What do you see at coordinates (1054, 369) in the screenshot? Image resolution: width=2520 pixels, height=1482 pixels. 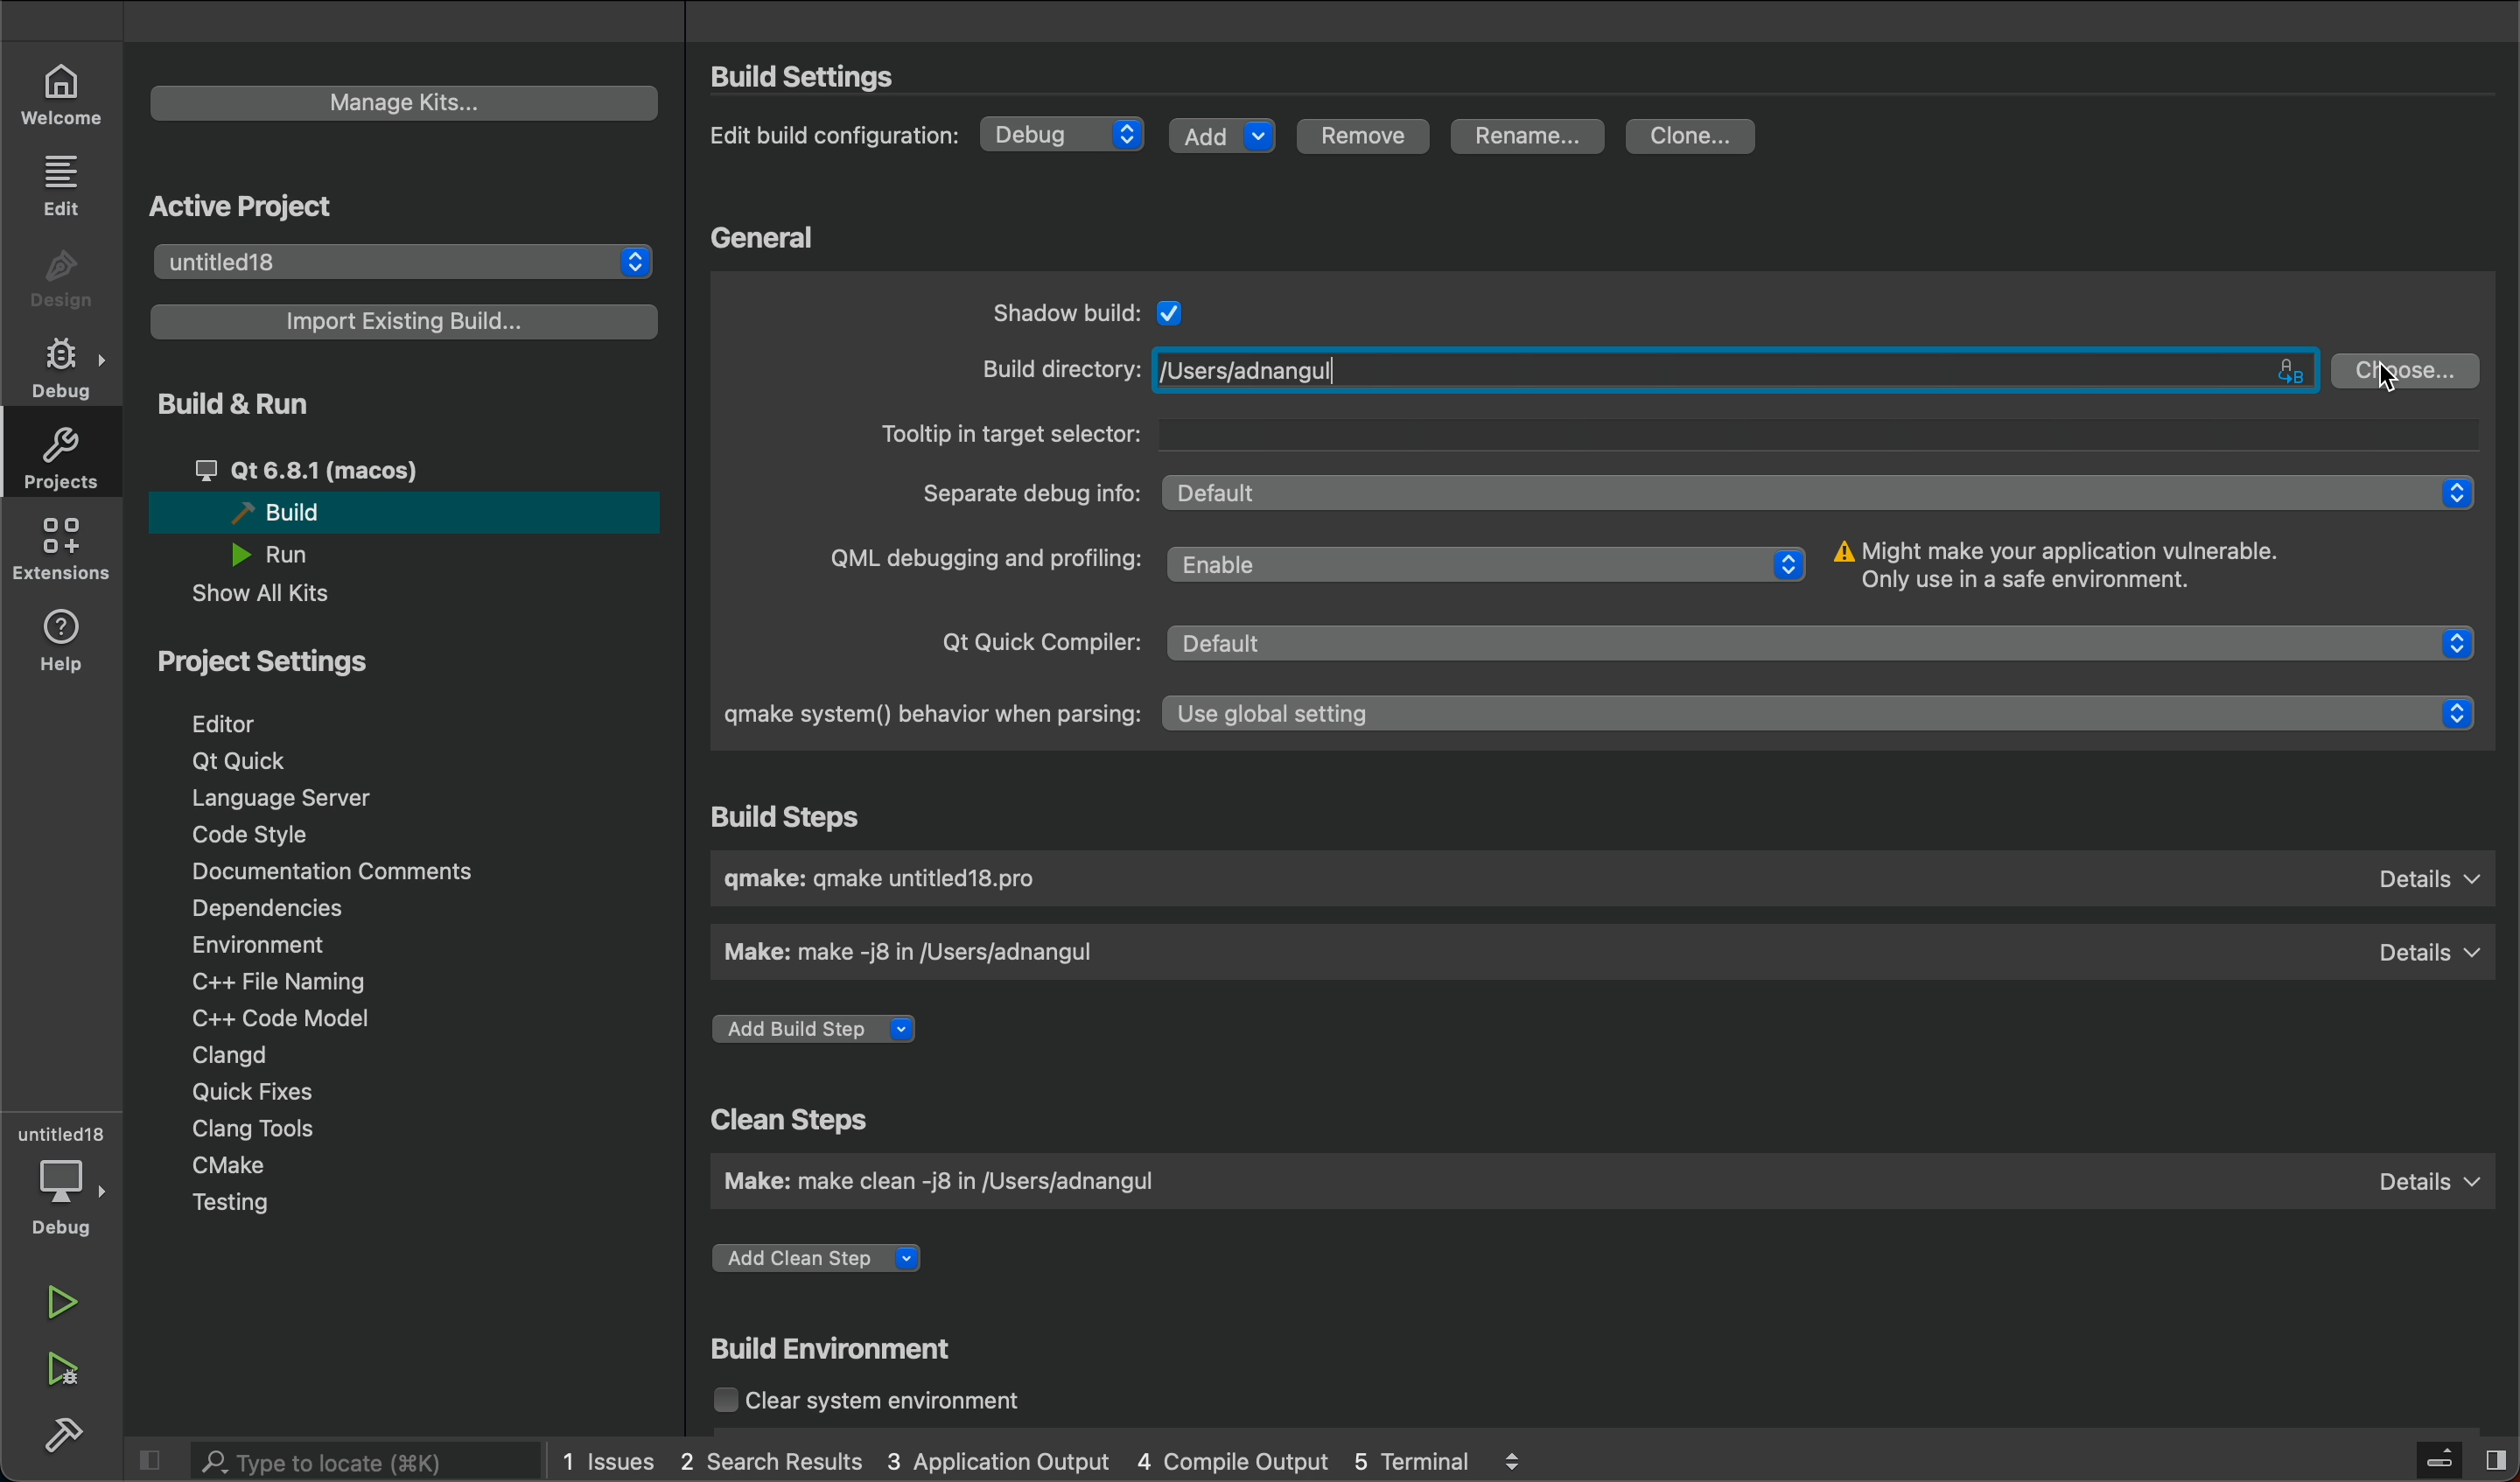 I see `Build directory:` at bounding box center [1054, 369].